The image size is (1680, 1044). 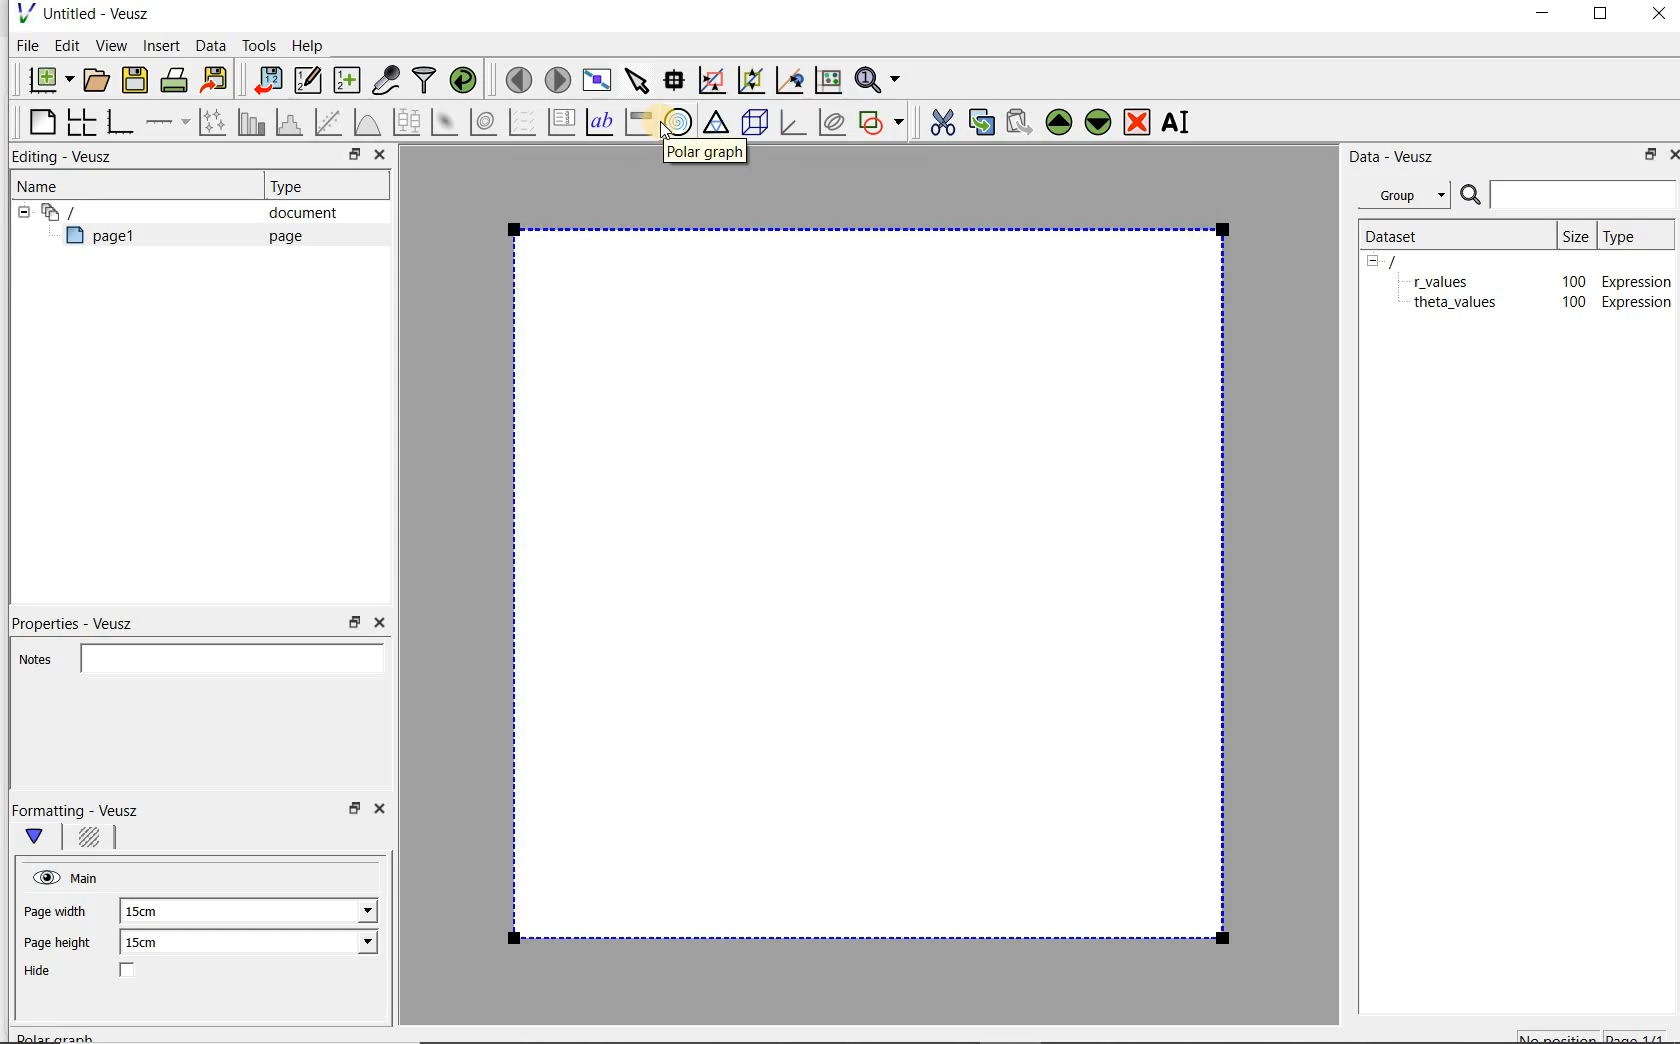 I want to click on restore down, so click(x=349, y=157).